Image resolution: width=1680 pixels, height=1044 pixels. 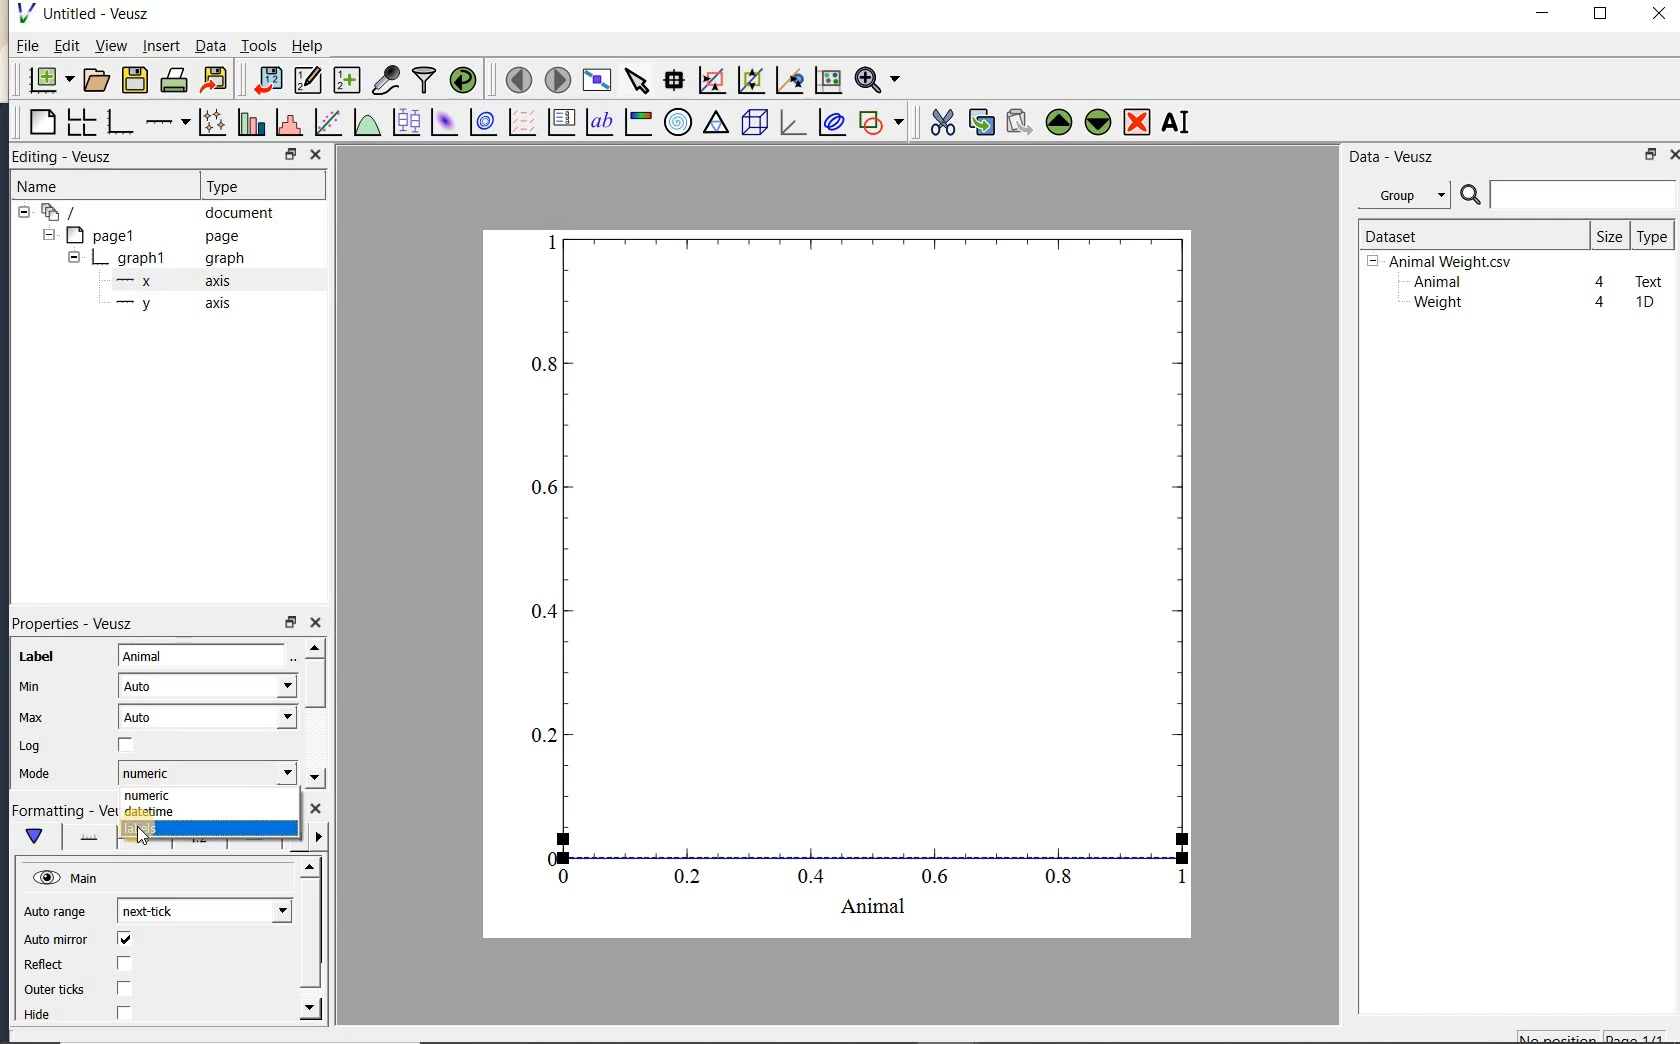 I want to click on blank page, so click(x=40, y=123).